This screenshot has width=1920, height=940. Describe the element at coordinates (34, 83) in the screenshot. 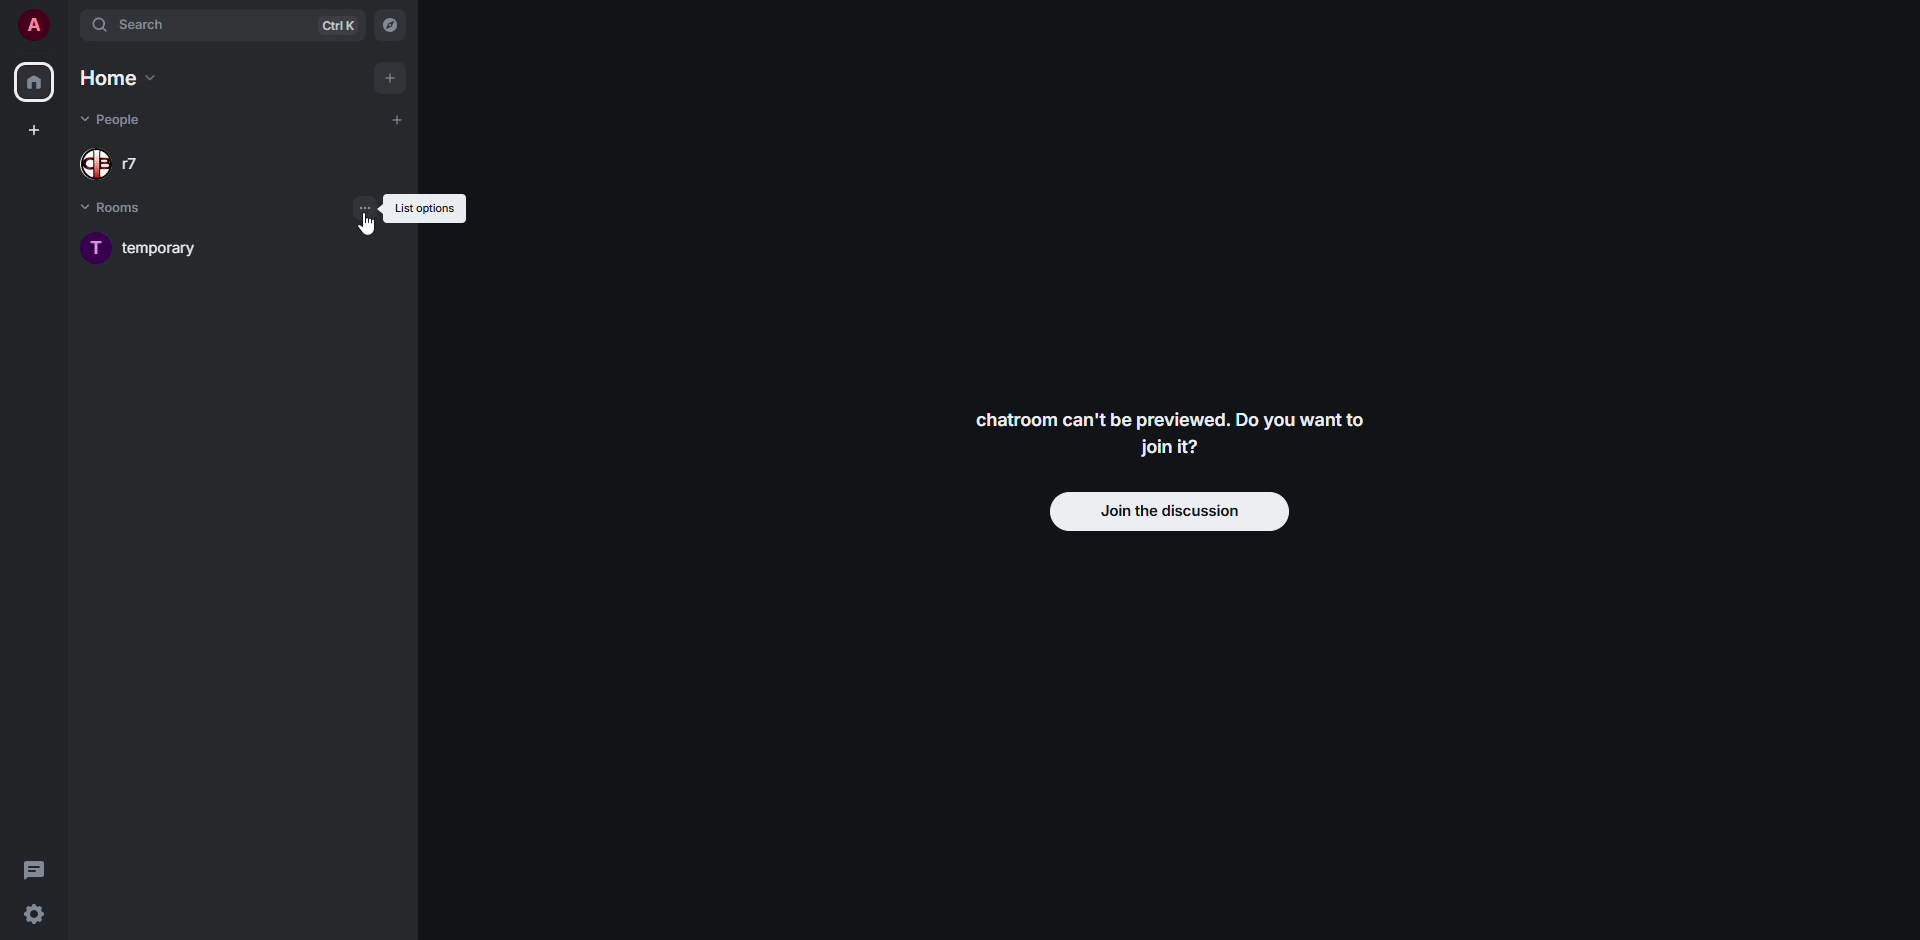

I see `home` at that location.